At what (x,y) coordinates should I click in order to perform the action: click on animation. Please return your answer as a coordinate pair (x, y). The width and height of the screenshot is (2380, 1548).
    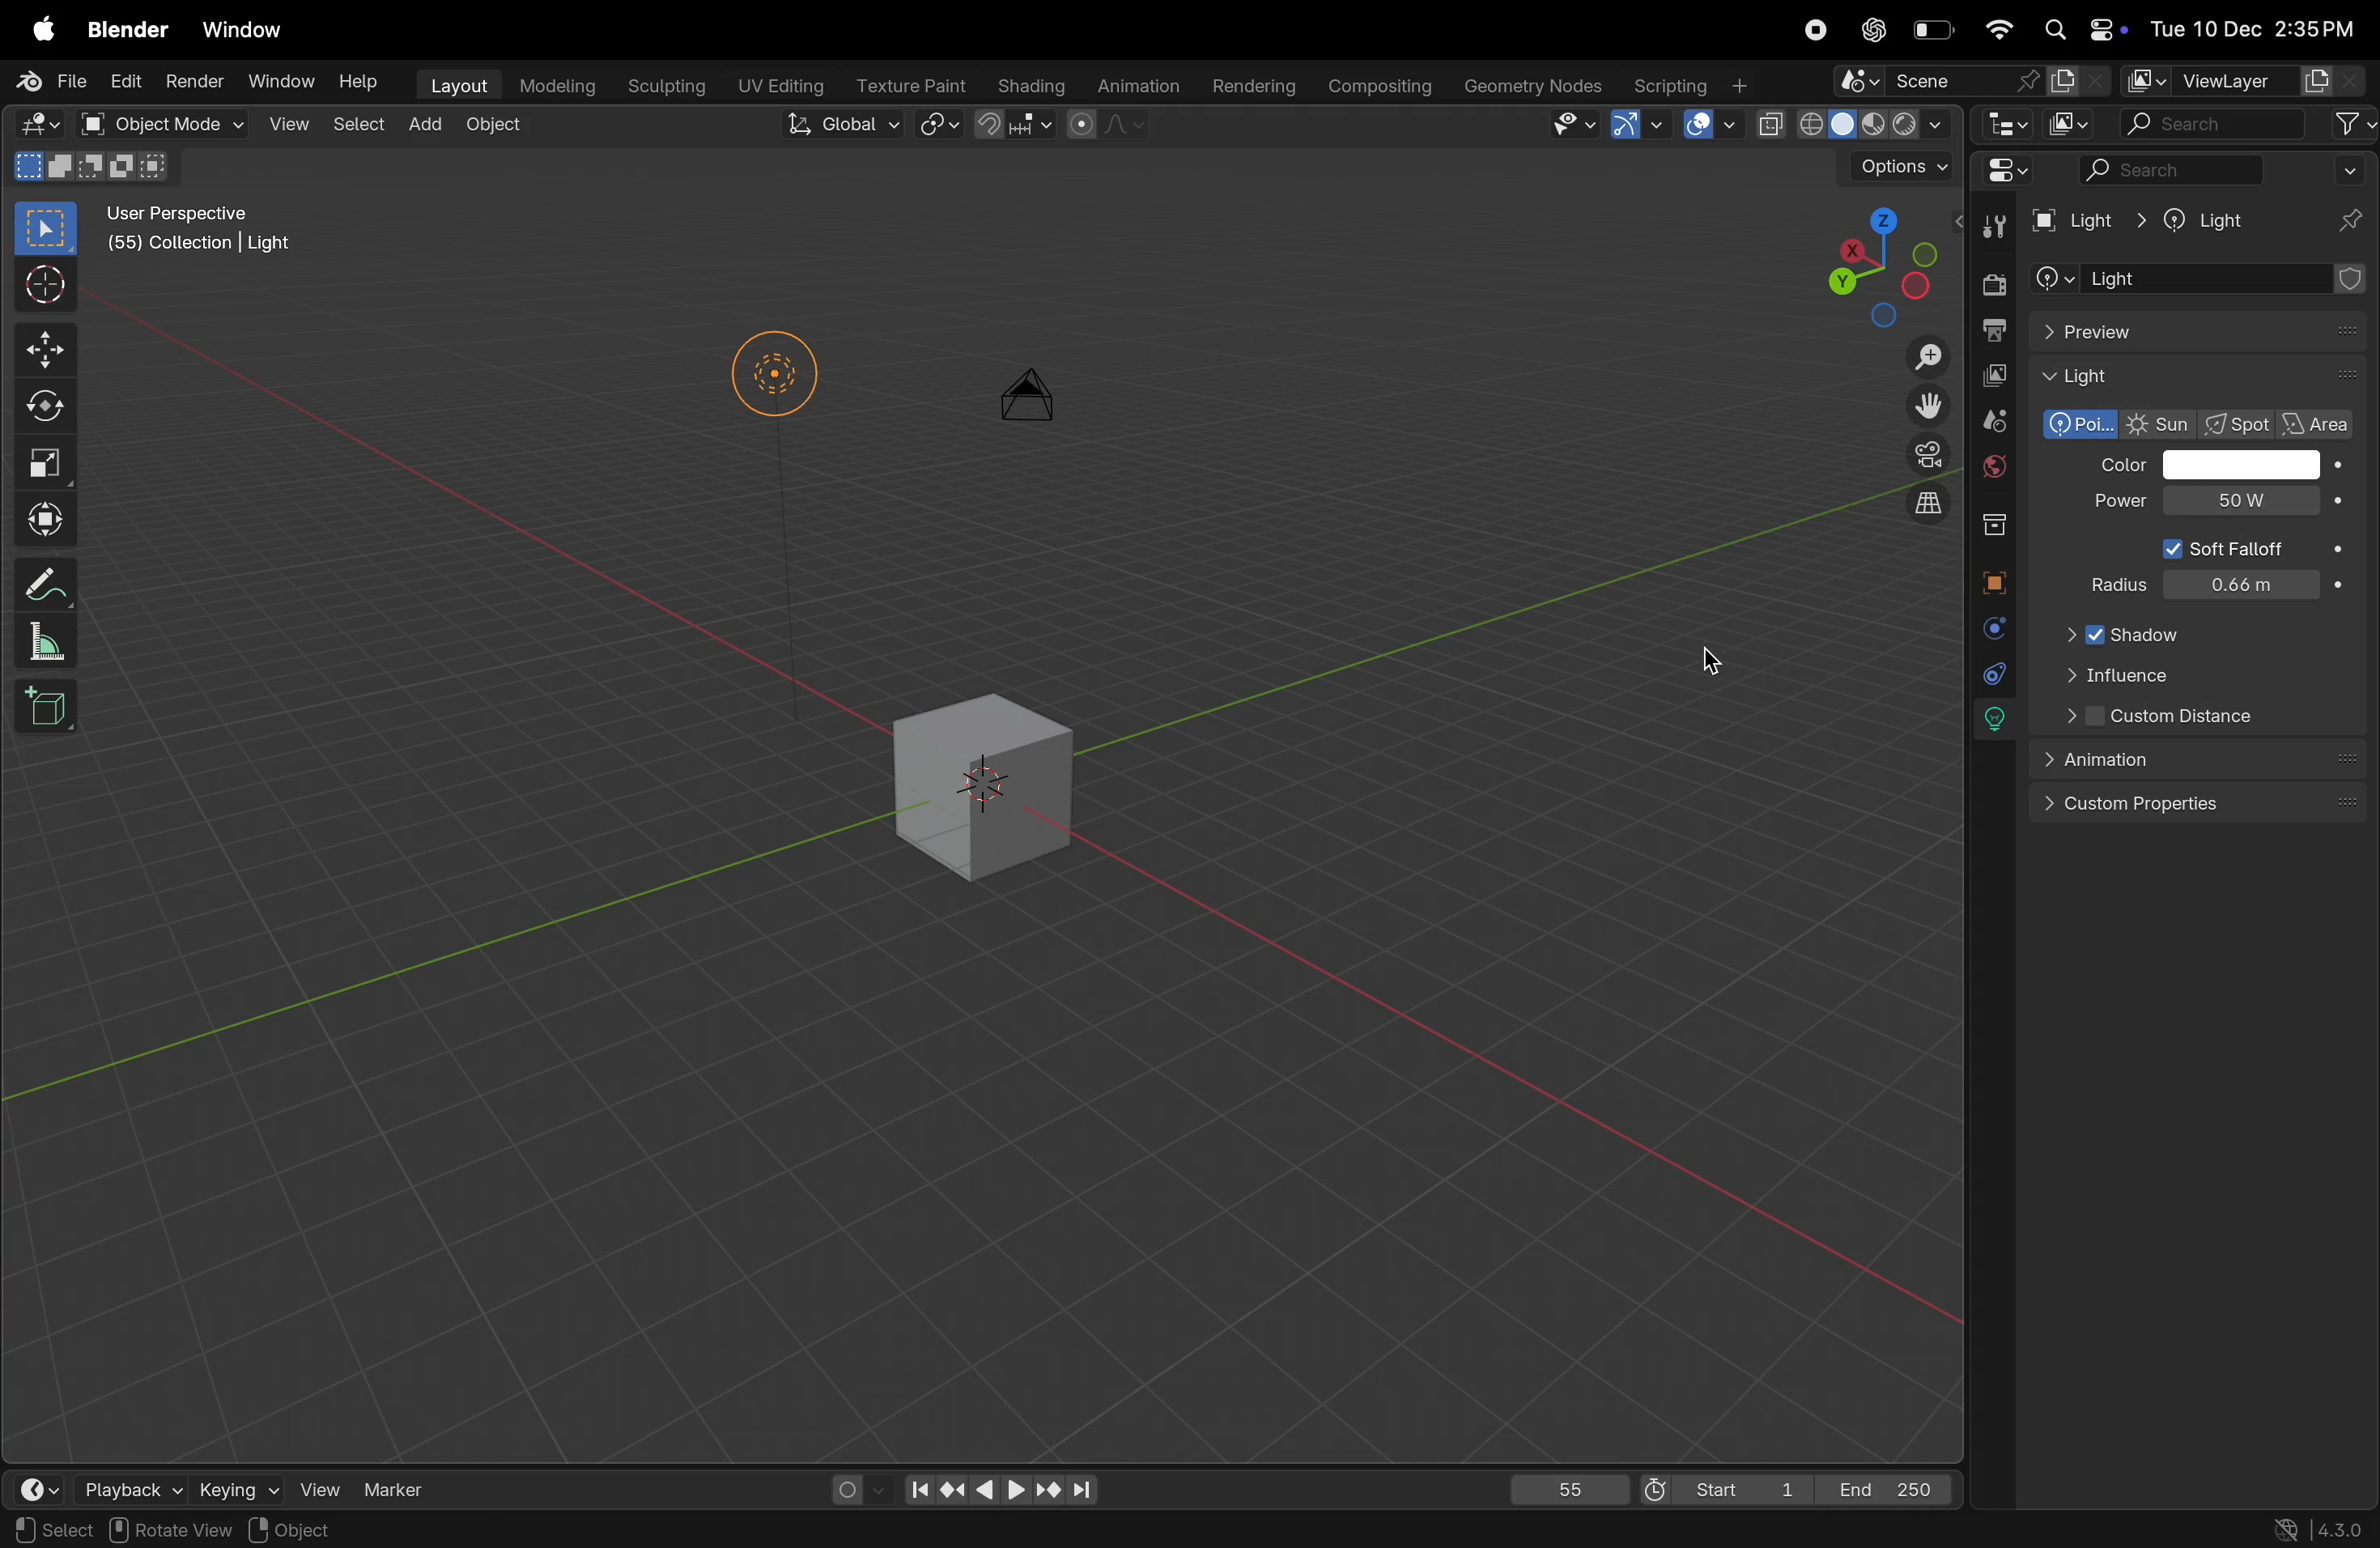
    Looking at the image, I should click on (2201, 762).